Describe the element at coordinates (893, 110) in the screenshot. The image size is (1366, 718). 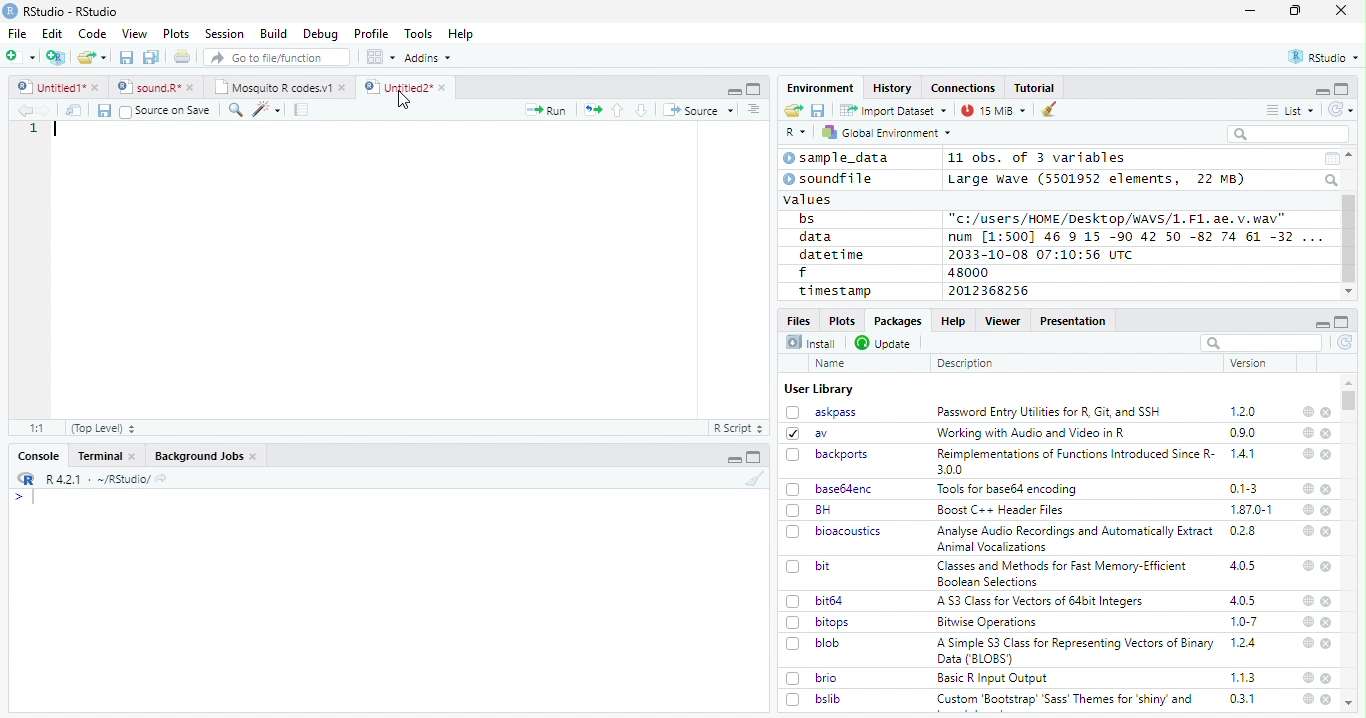
I see `Import Dataset` at that location.